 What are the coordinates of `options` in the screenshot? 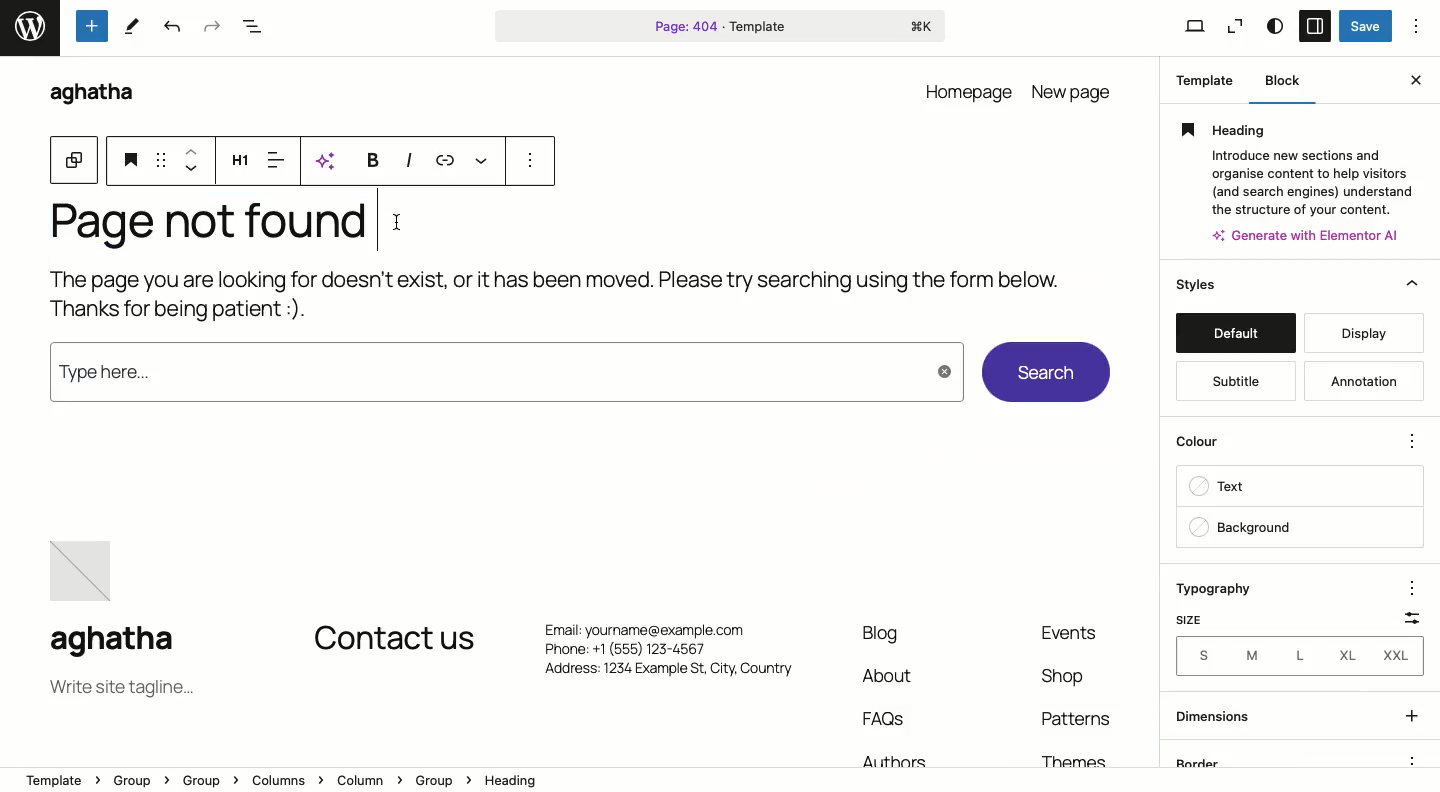 It's located at (1409, 588).